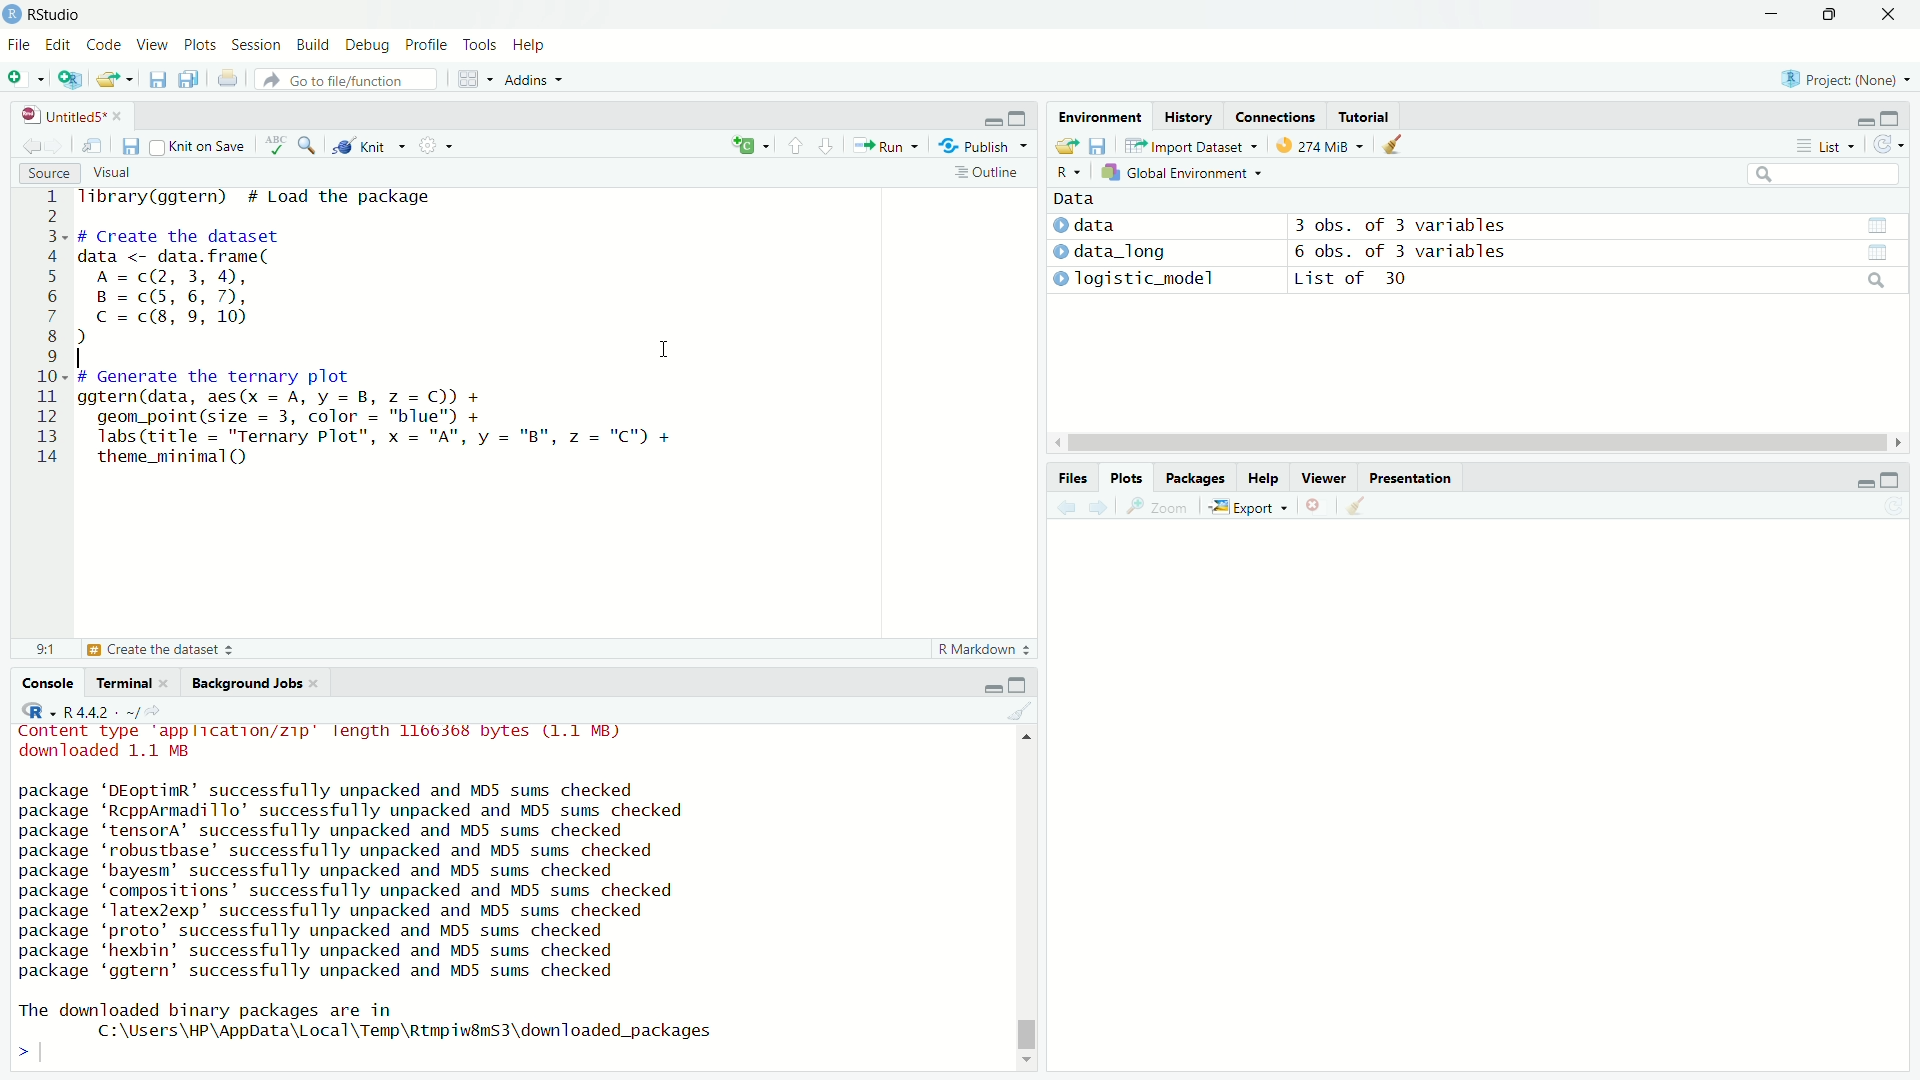 This screenshot has height=1080, width=1920. I want to click on Edit, so click(59, 43).